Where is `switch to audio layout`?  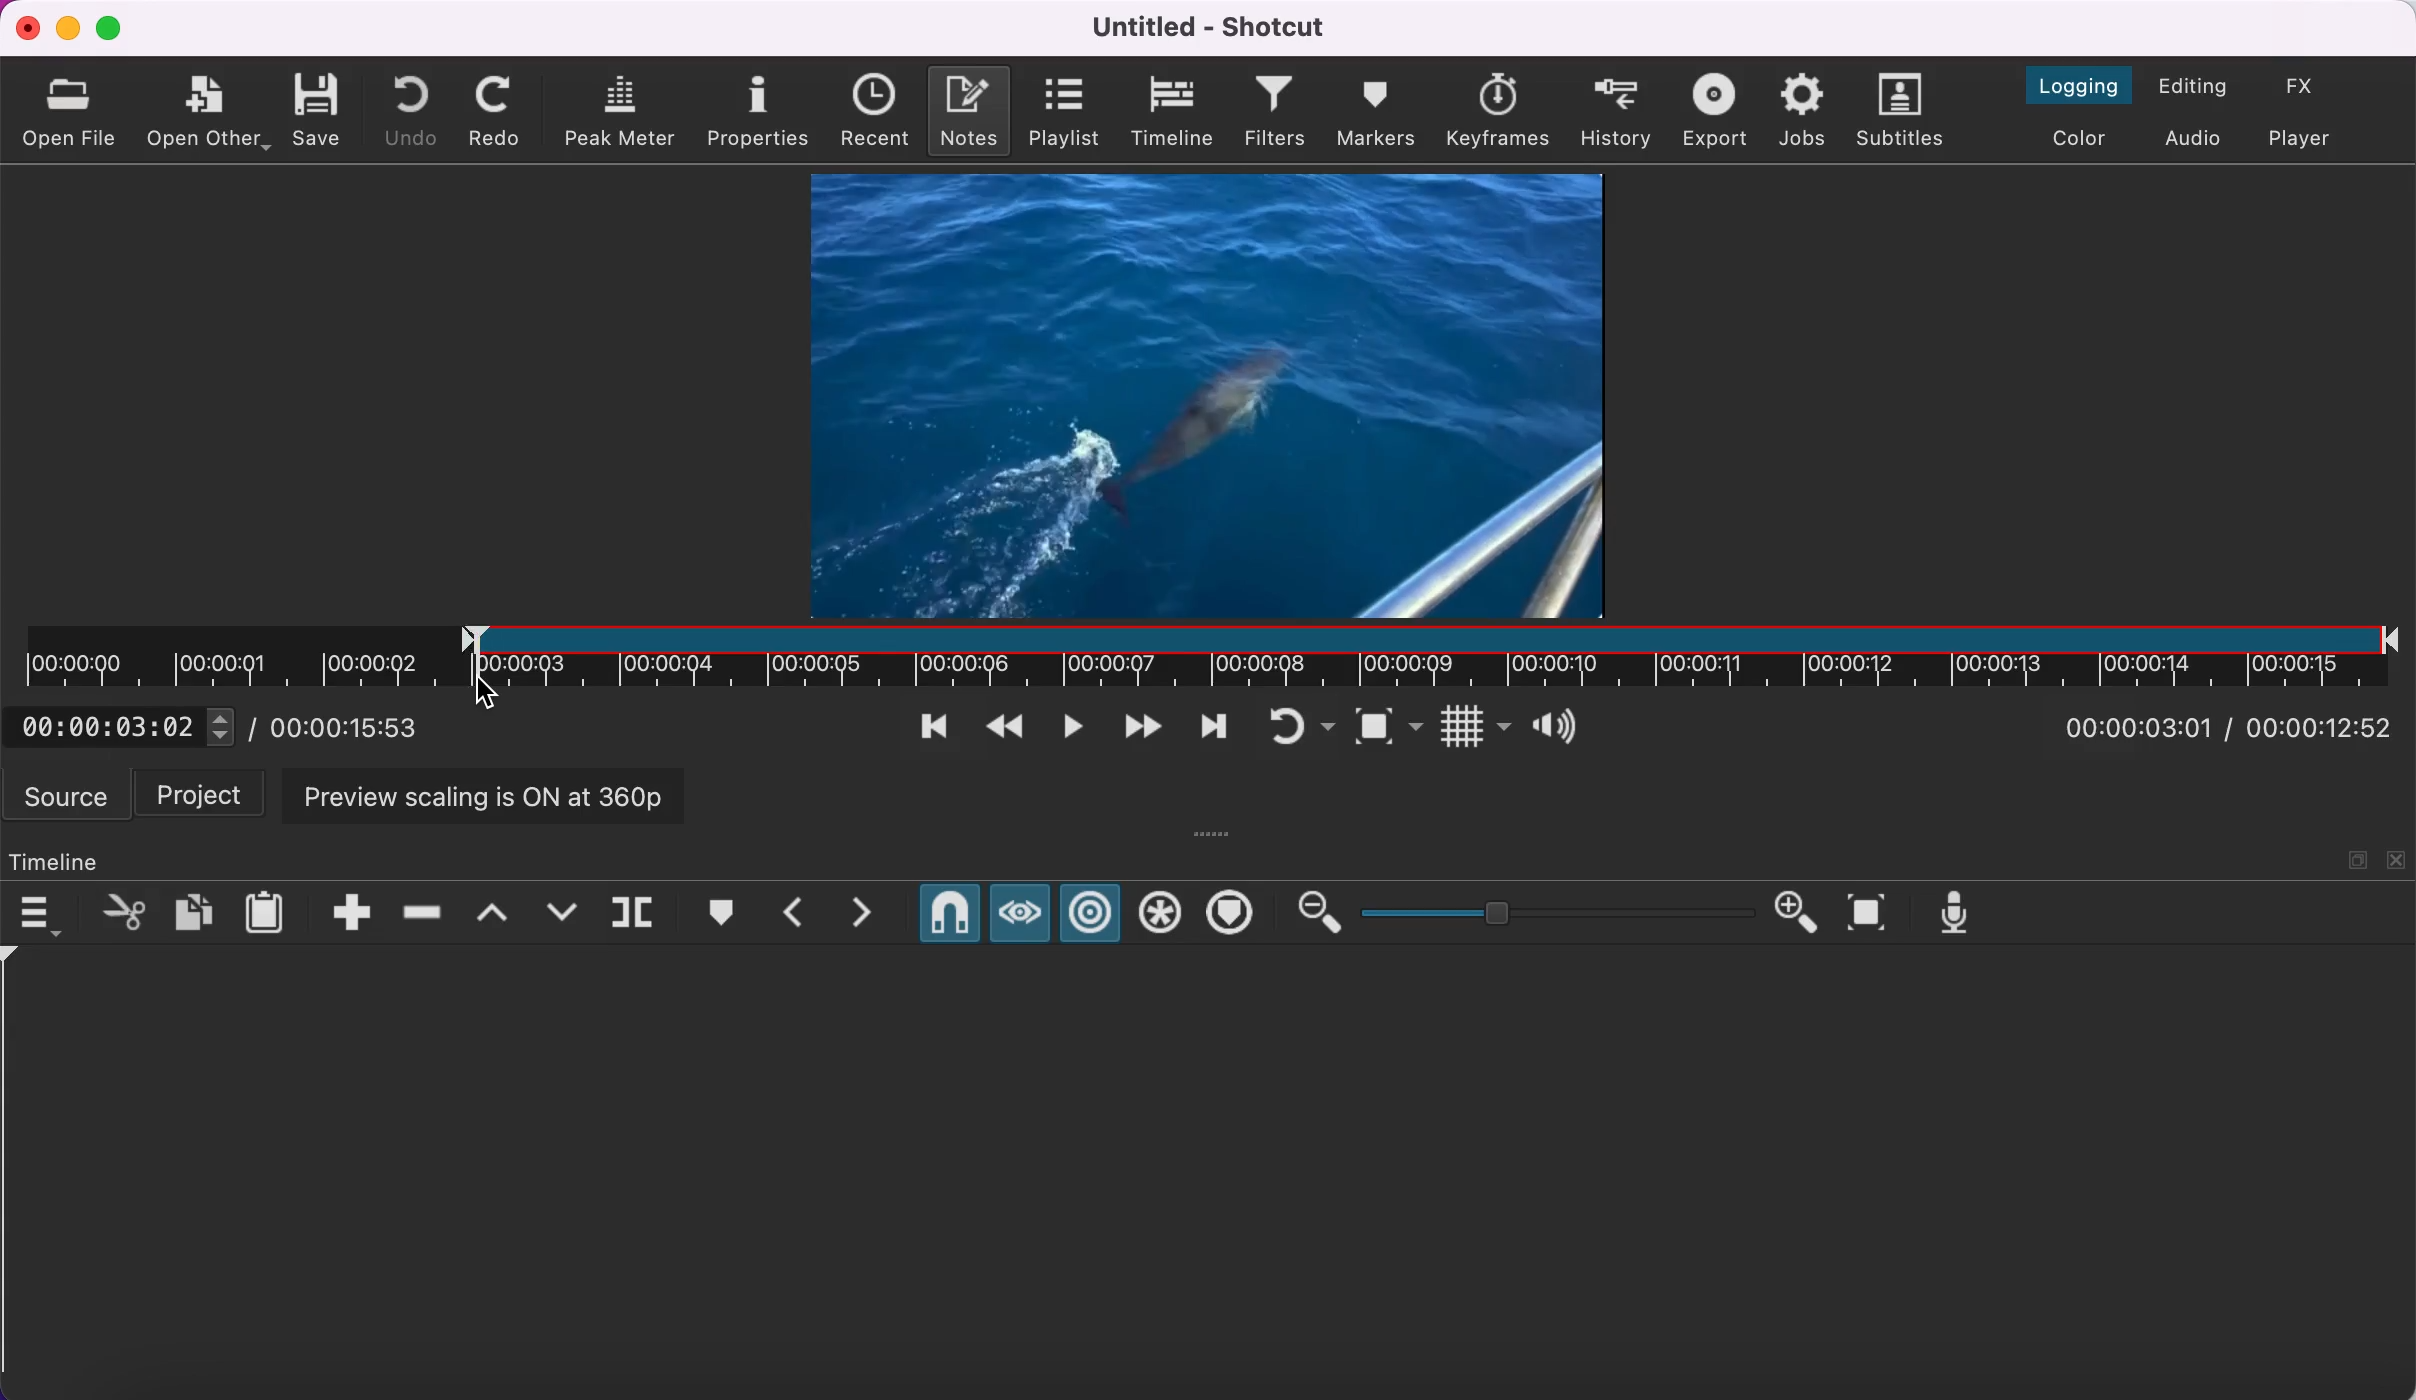
switch to audio layout is located at coordinates (2197, 139).